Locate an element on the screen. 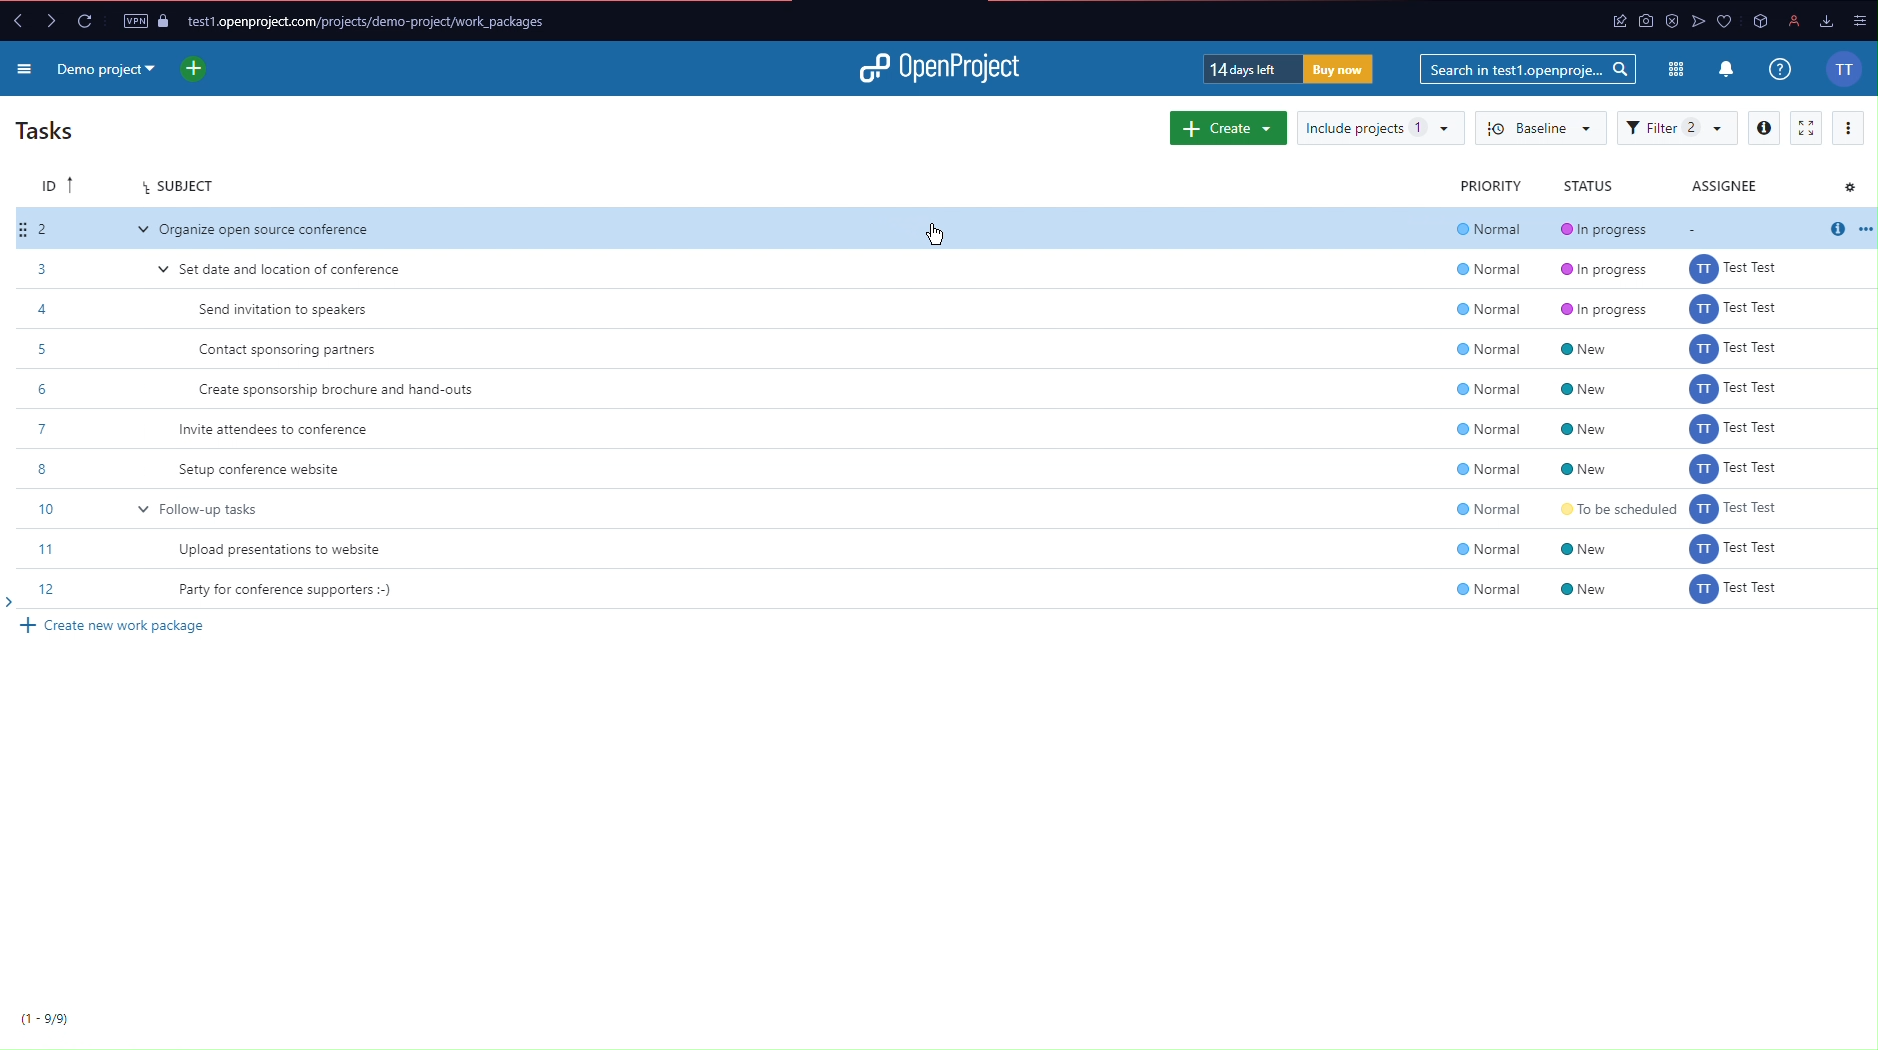 The width and height of the screenshot is (1878, 1050). Fullscreen is located at coordinates (1808, 127).